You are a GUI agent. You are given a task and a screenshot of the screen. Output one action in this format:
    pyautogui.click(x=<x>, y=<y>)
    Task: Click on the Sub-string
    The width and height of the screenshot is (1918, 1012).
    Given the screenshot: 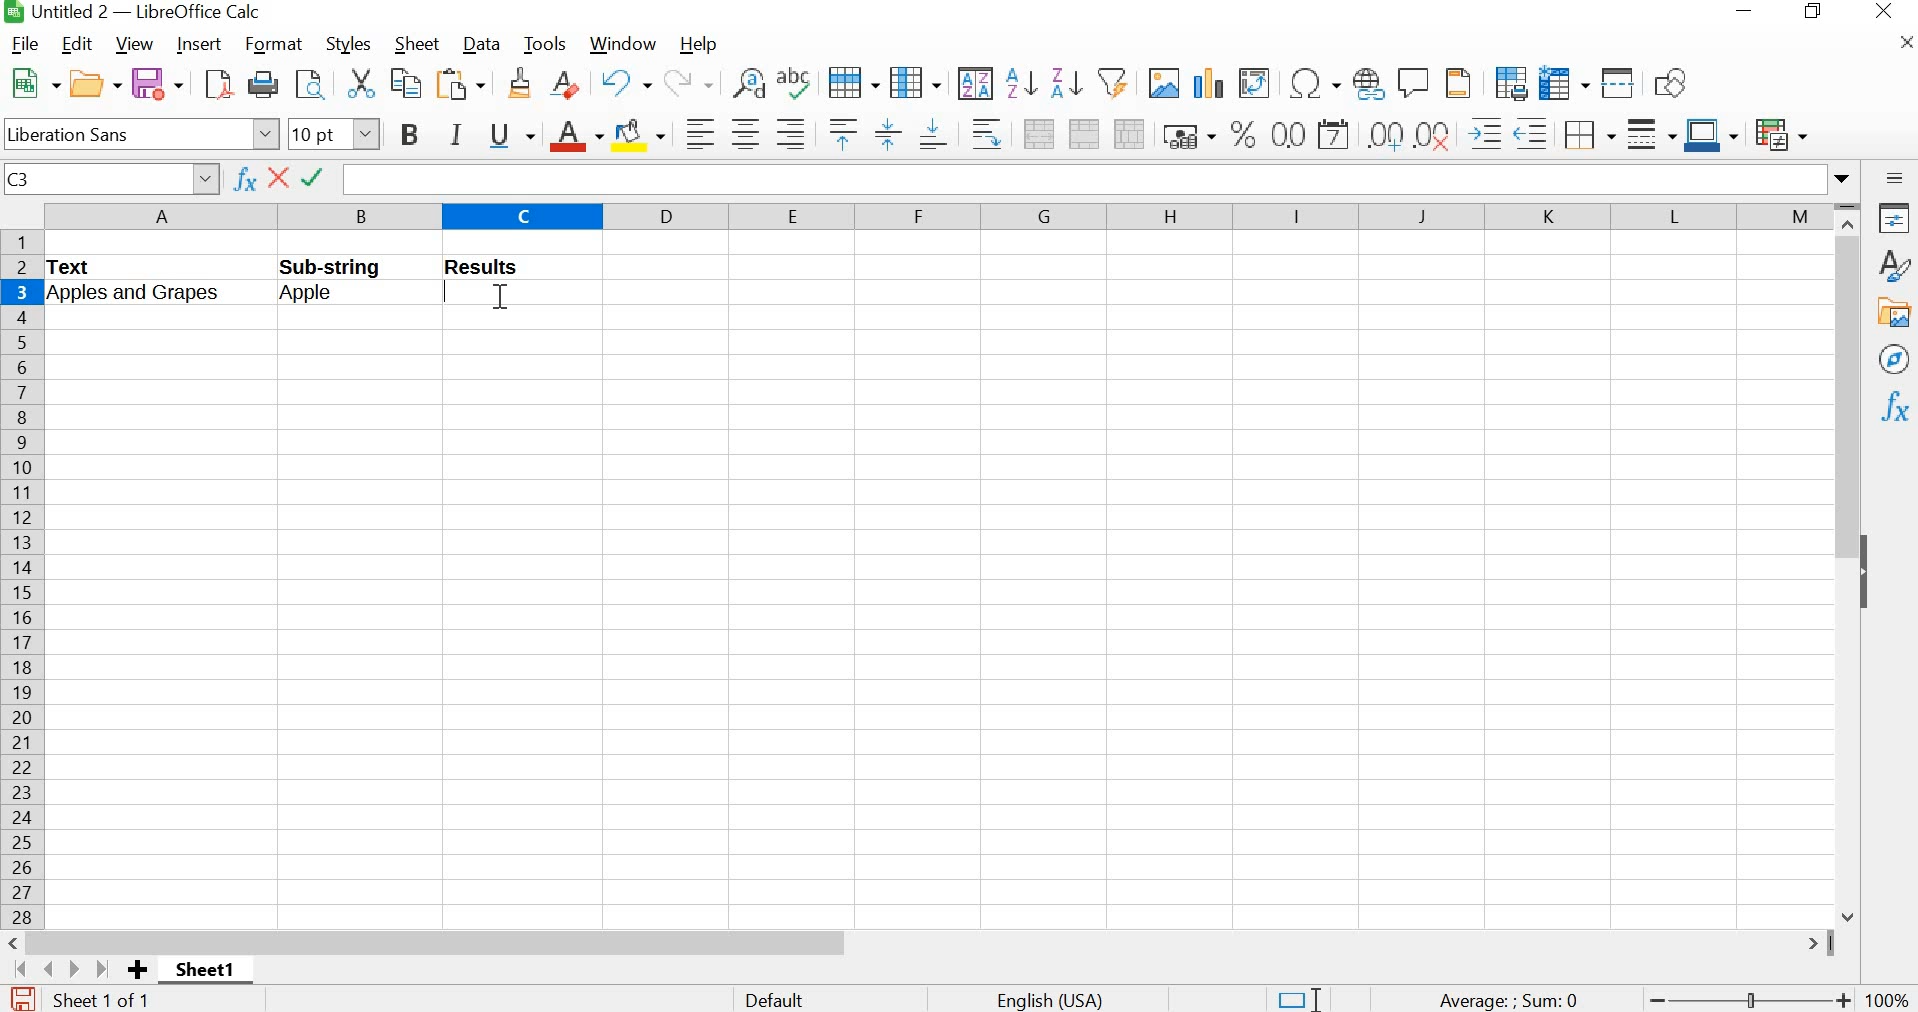 What is the action you would take?
    pyautogui.click(x=355, y=265)
    